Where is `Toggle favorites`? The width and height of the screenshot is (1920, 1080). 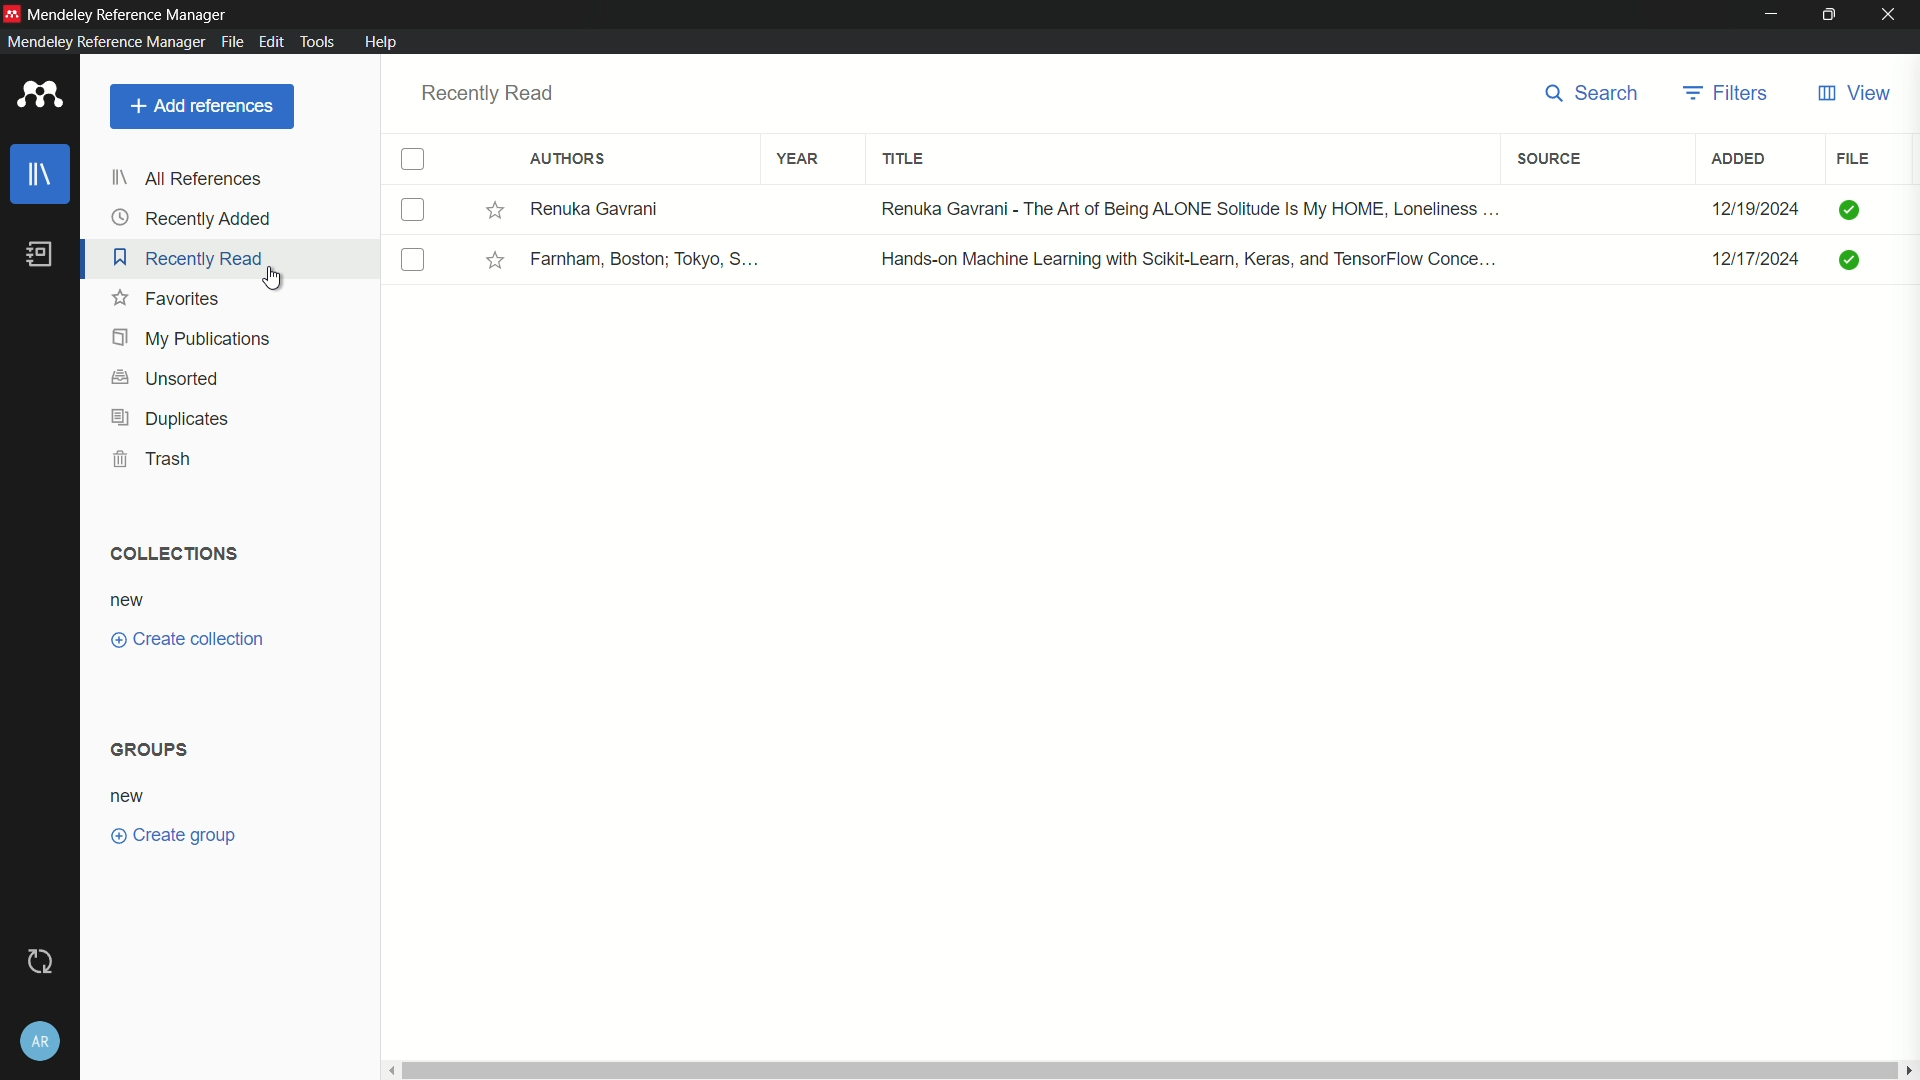 Toggle favorites is located at coordinates (494, 258).